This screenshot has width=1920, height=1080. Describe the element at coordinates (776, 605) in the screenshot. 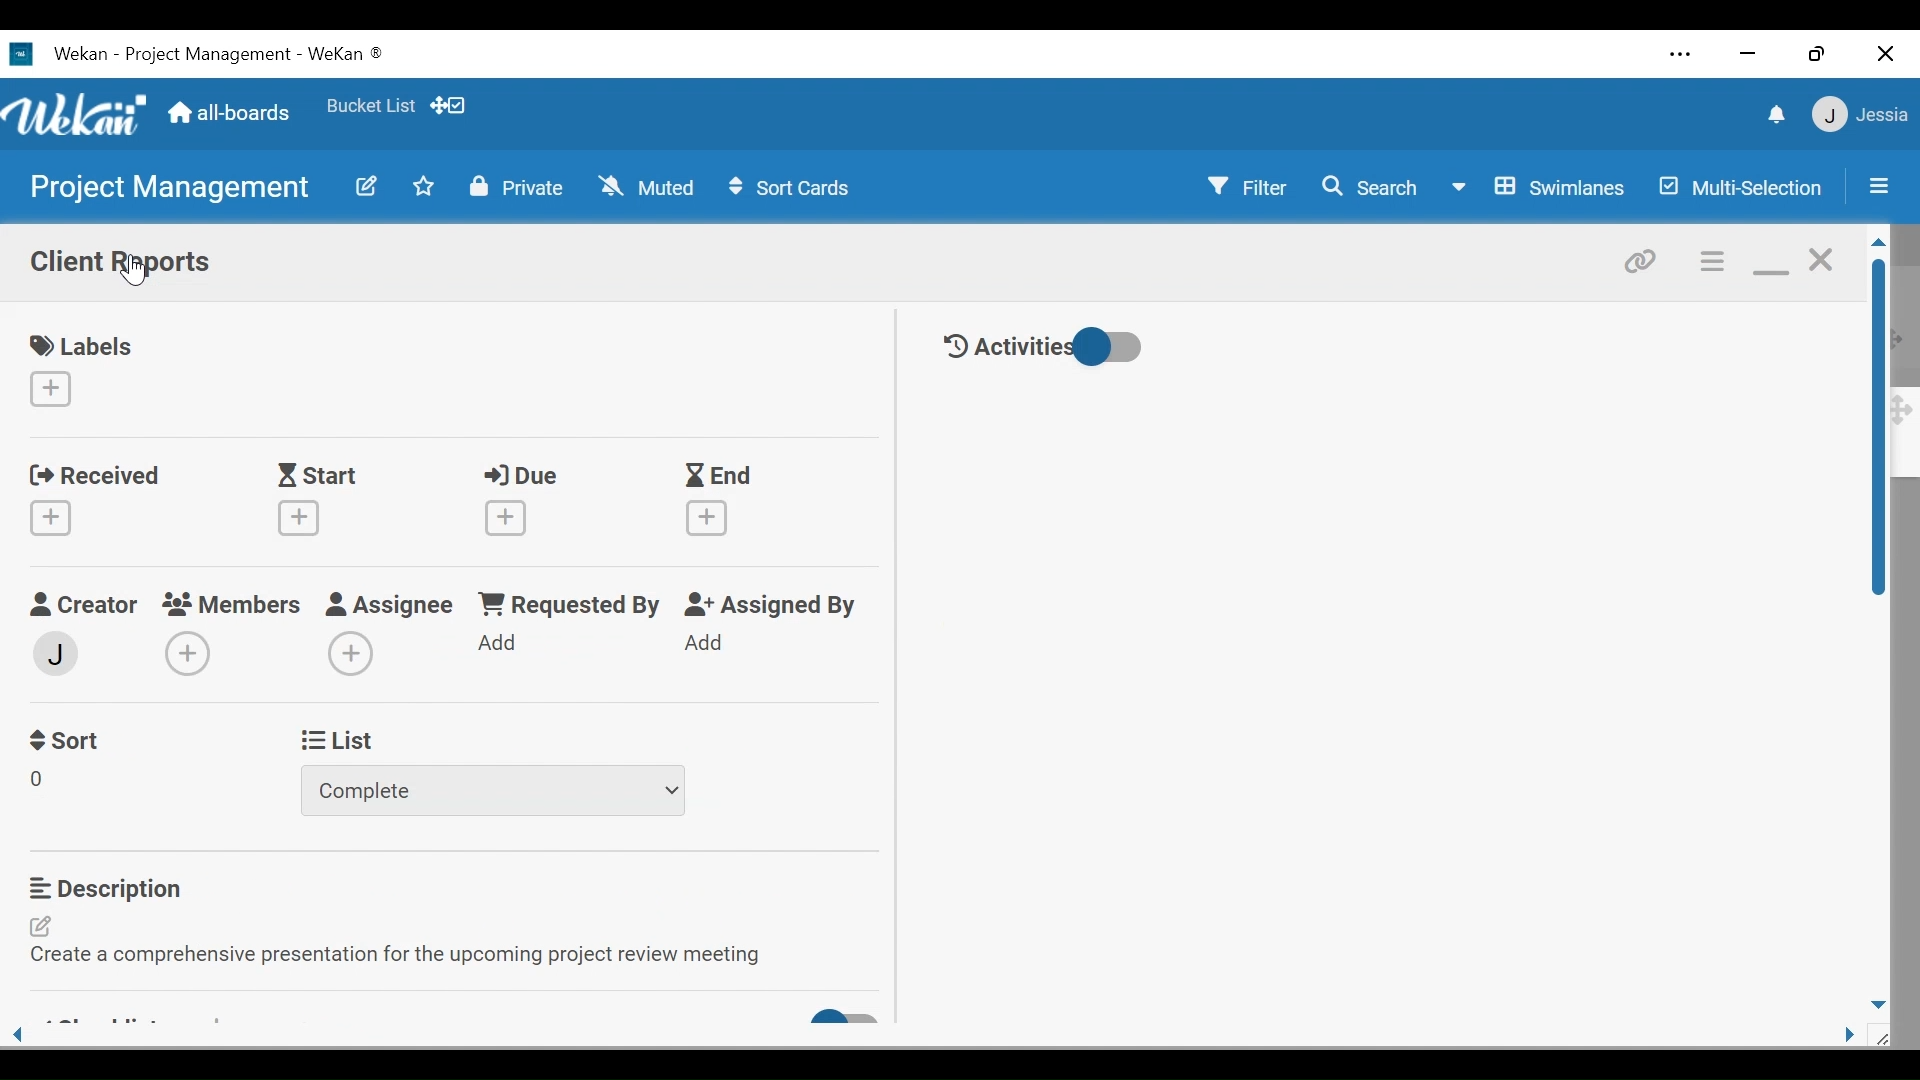

I see `Assigned By` at that location.